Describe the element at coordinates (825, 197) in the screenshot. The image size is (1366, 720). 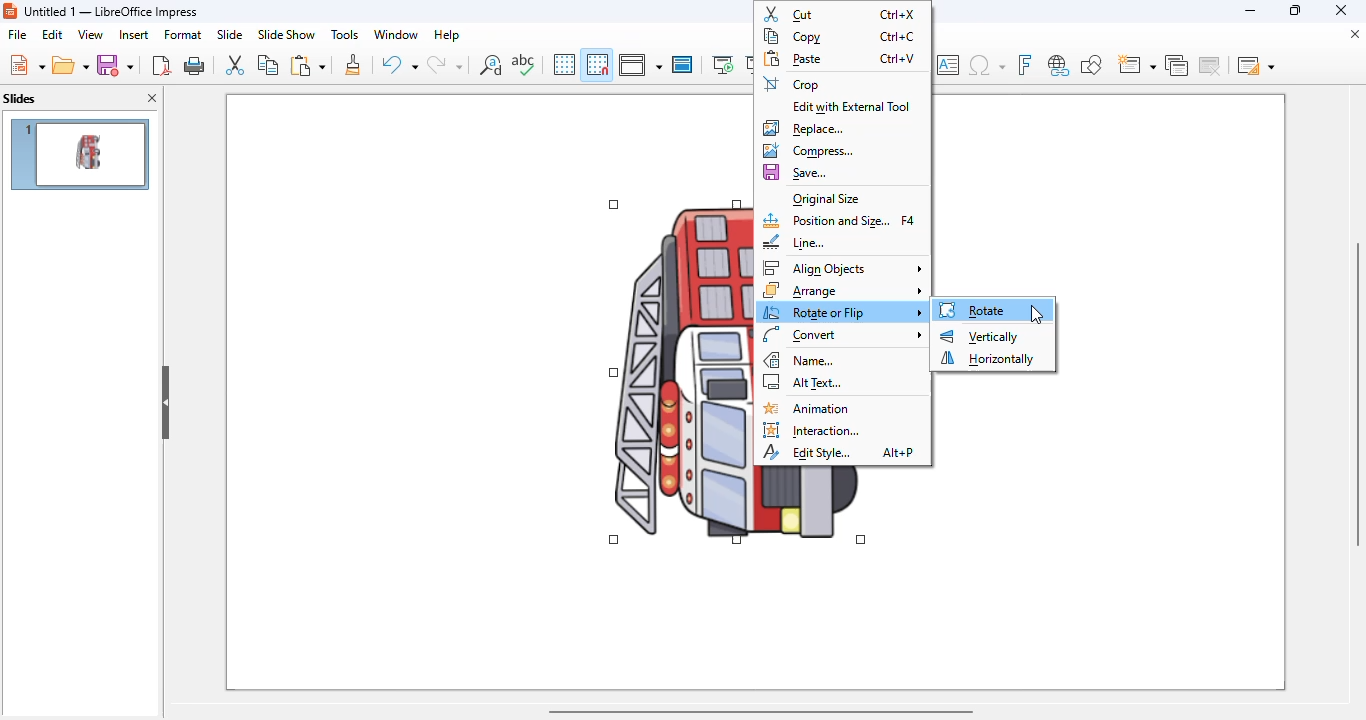
I see `original size` at that location.